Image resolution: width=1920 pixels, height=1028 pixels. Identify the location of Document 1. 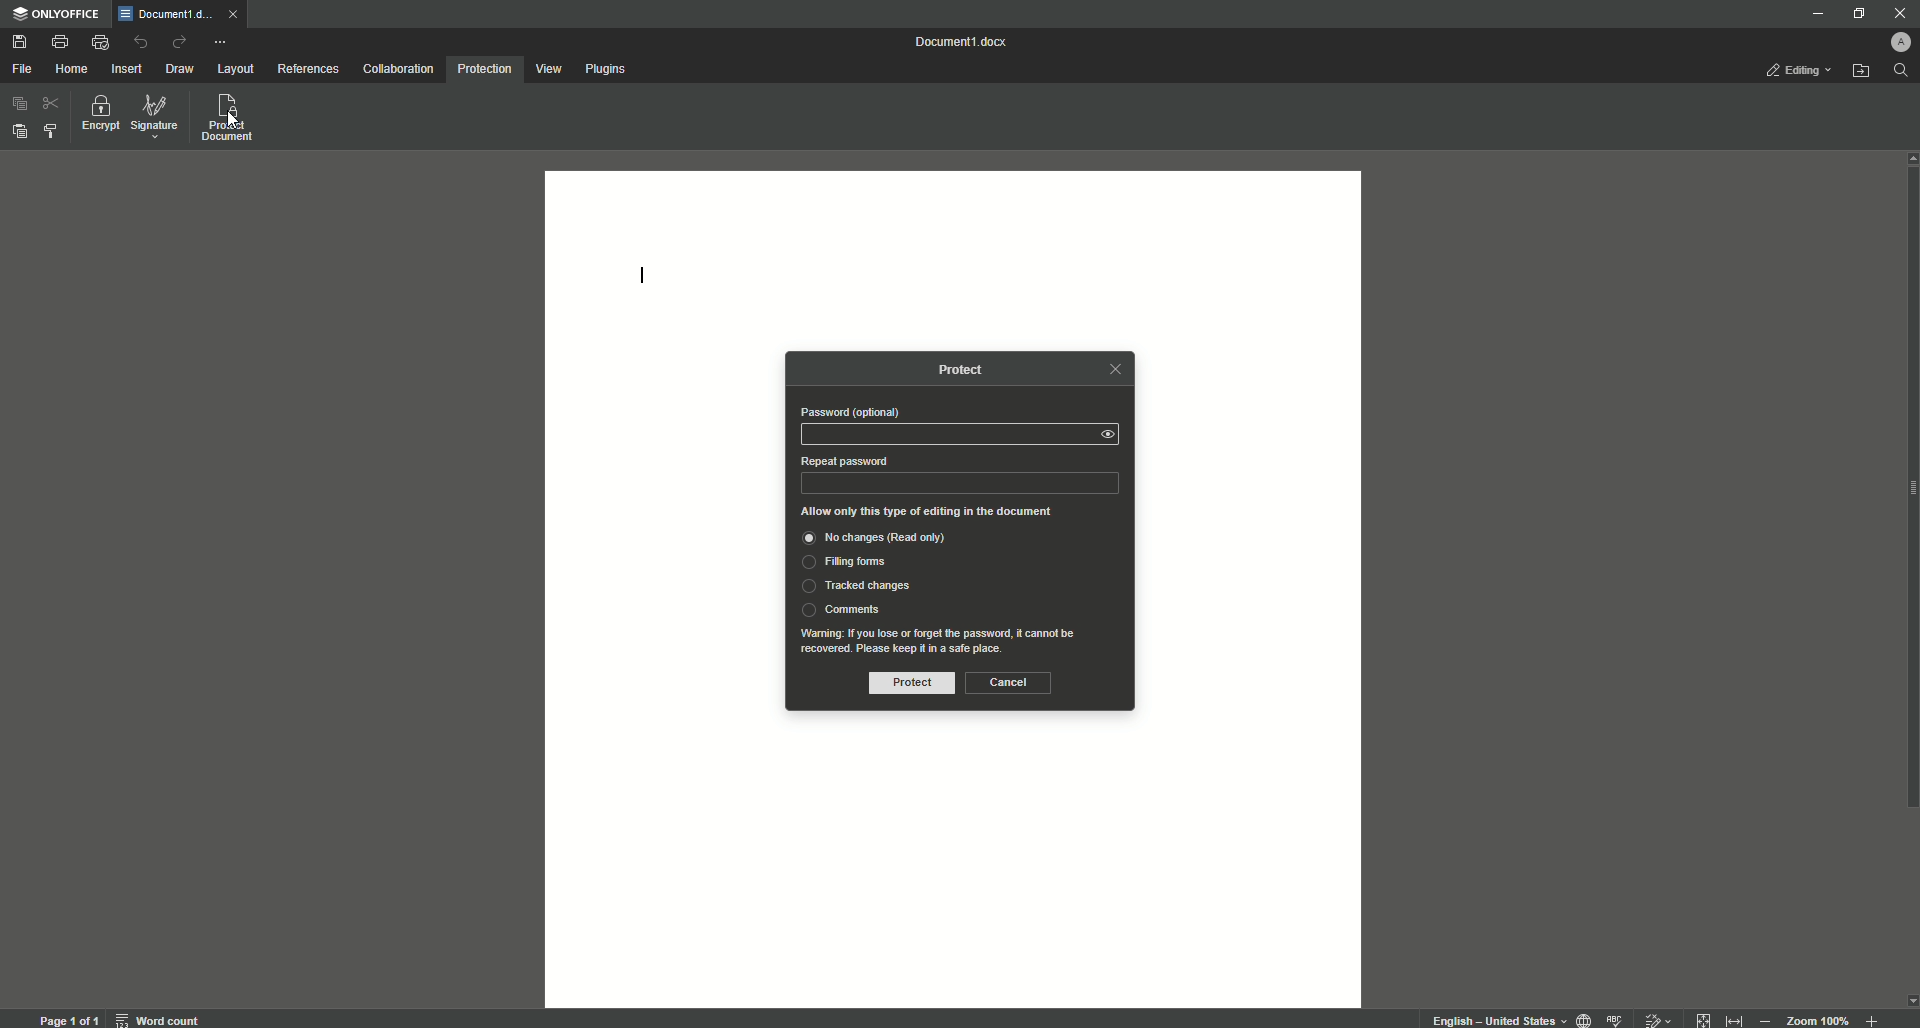
(965, 42).